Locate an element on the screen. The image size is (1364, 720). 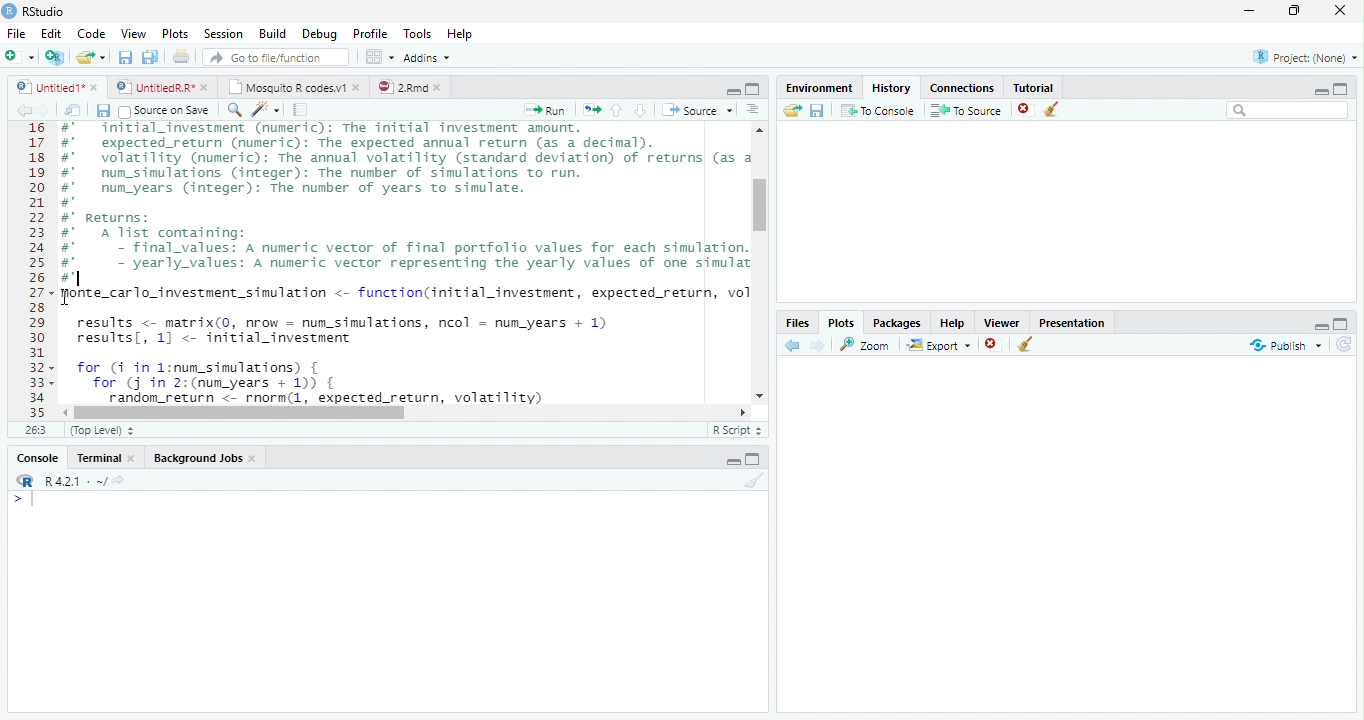
Code Tools is located at coordinates (266, 110).